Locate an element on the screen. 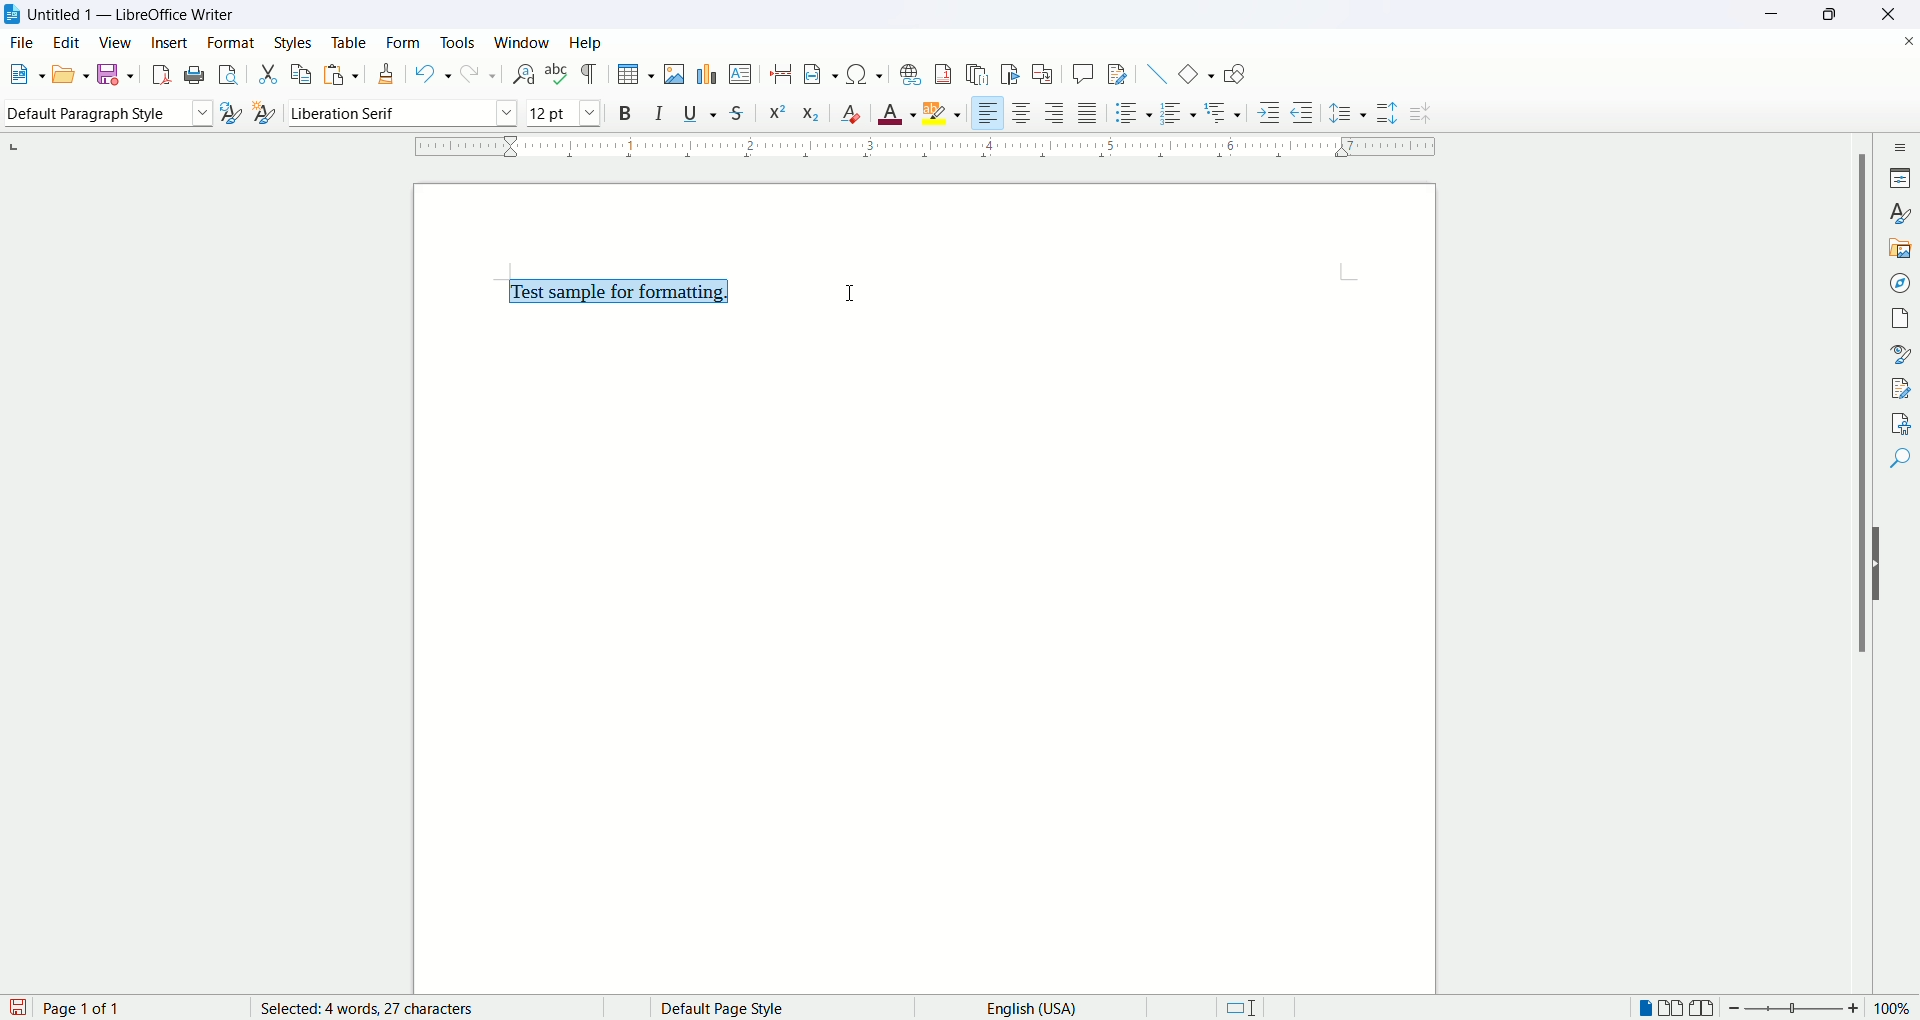  subscript is located at coordinates (812, 112).